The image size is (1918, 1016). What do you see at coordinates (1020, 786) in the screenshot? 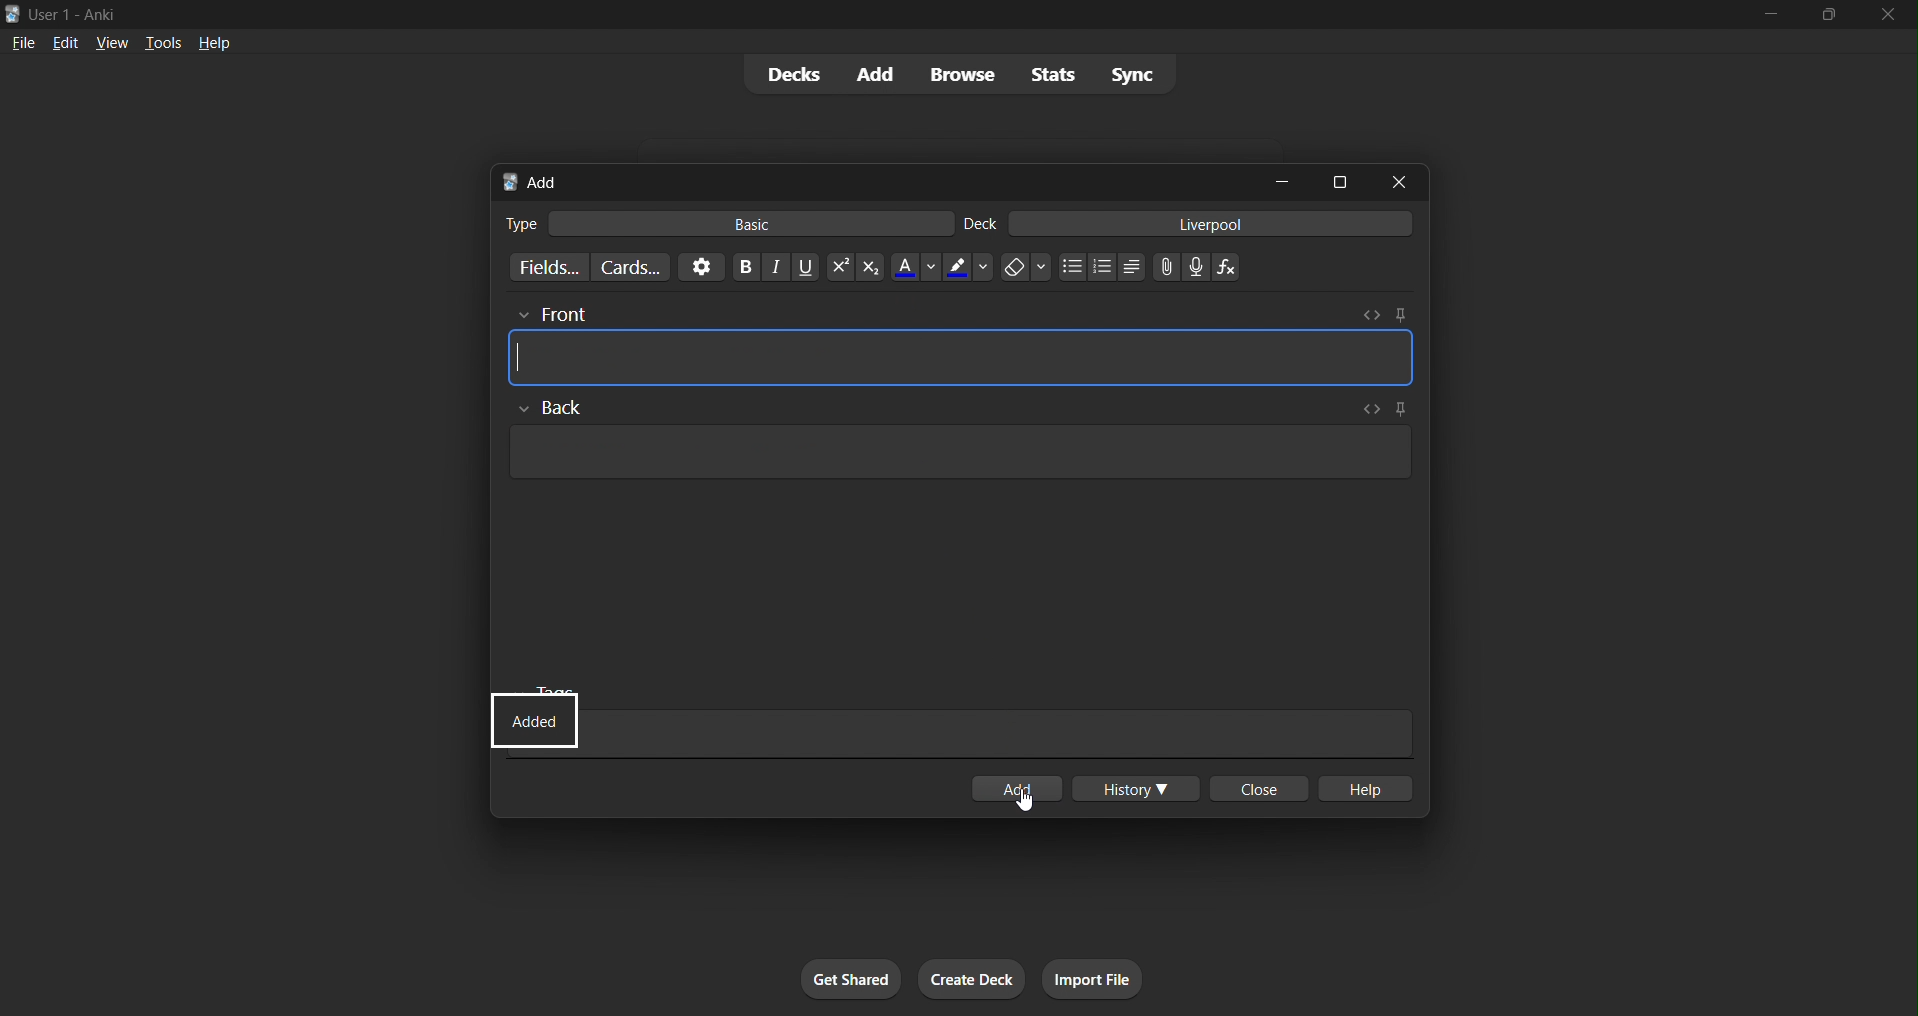
I see `add` at bounding box center [1020, 786].